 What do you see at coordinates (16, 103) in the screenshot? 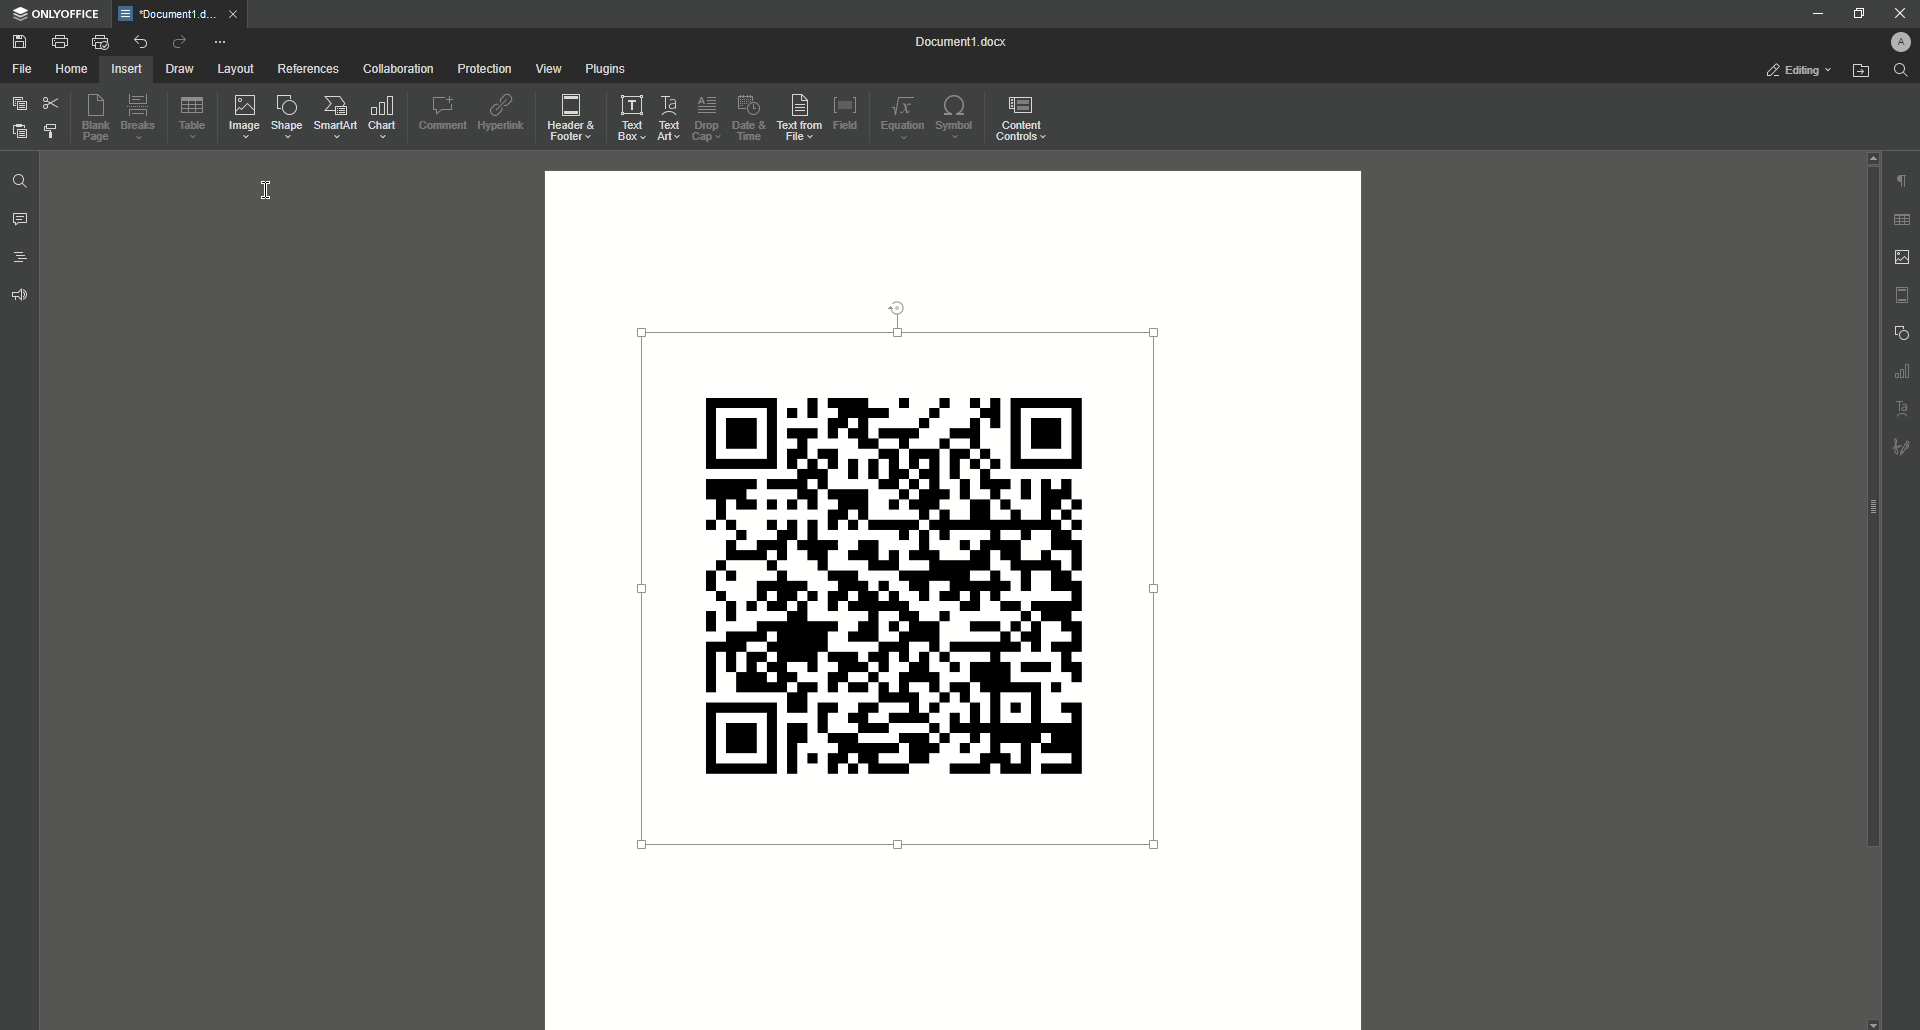
I see `Copy` at bounding box center [16, 103].